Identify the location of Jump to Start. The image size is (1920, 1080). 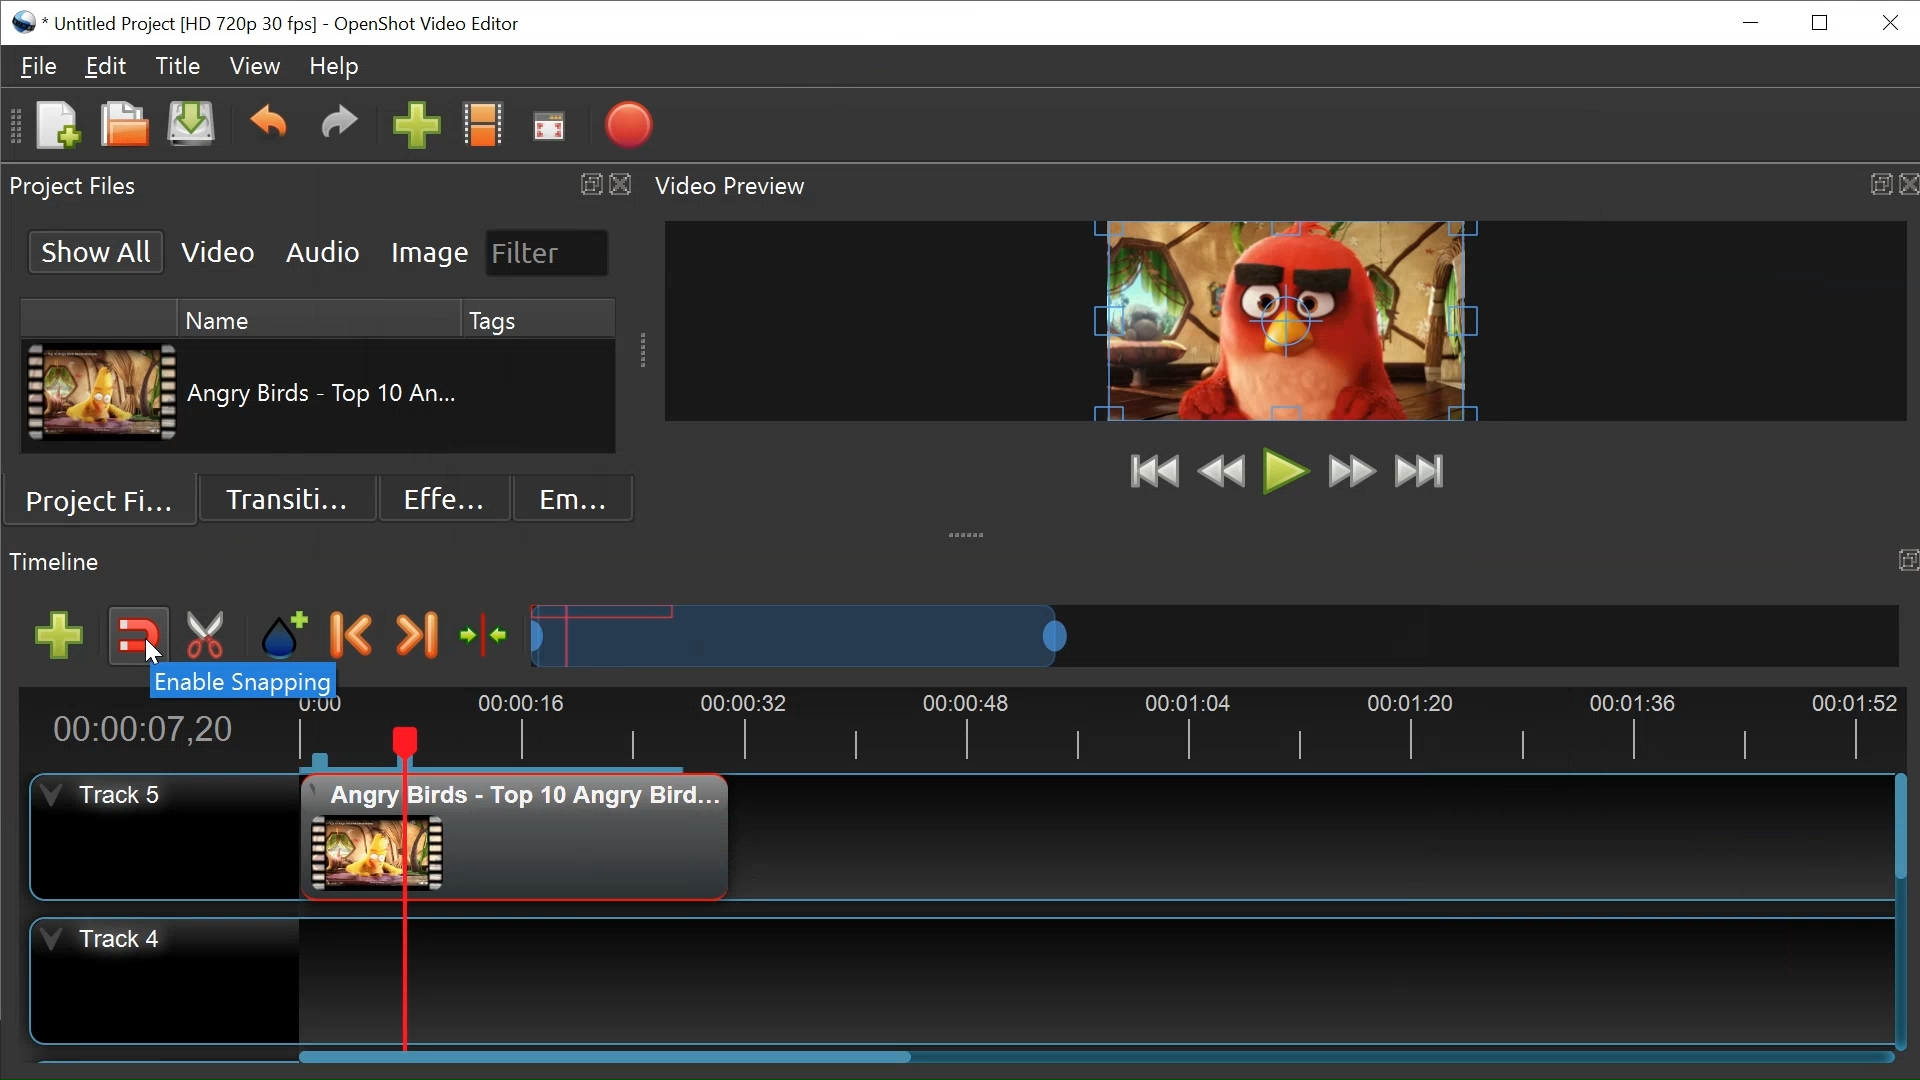
(1149, 470).